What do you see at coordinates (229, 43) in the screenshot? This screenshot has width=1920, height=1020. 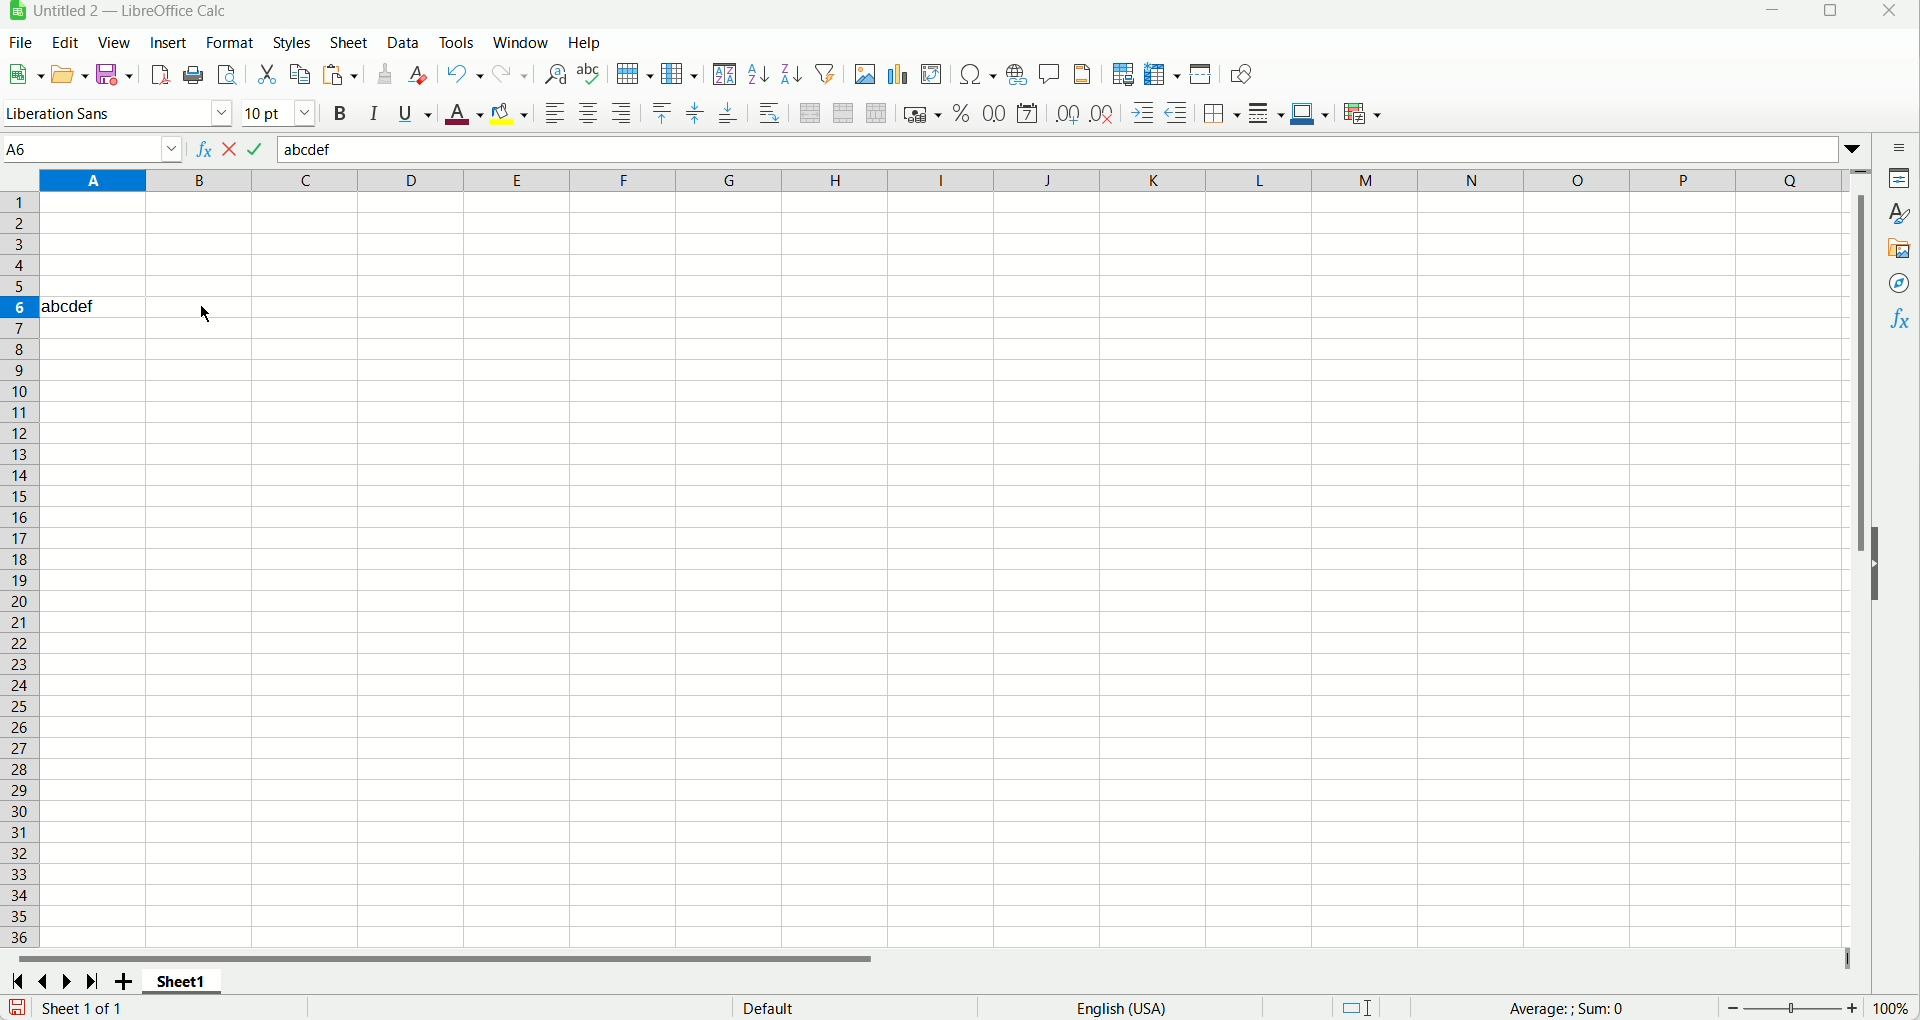 I see `format` at bounding box center [229, 43].